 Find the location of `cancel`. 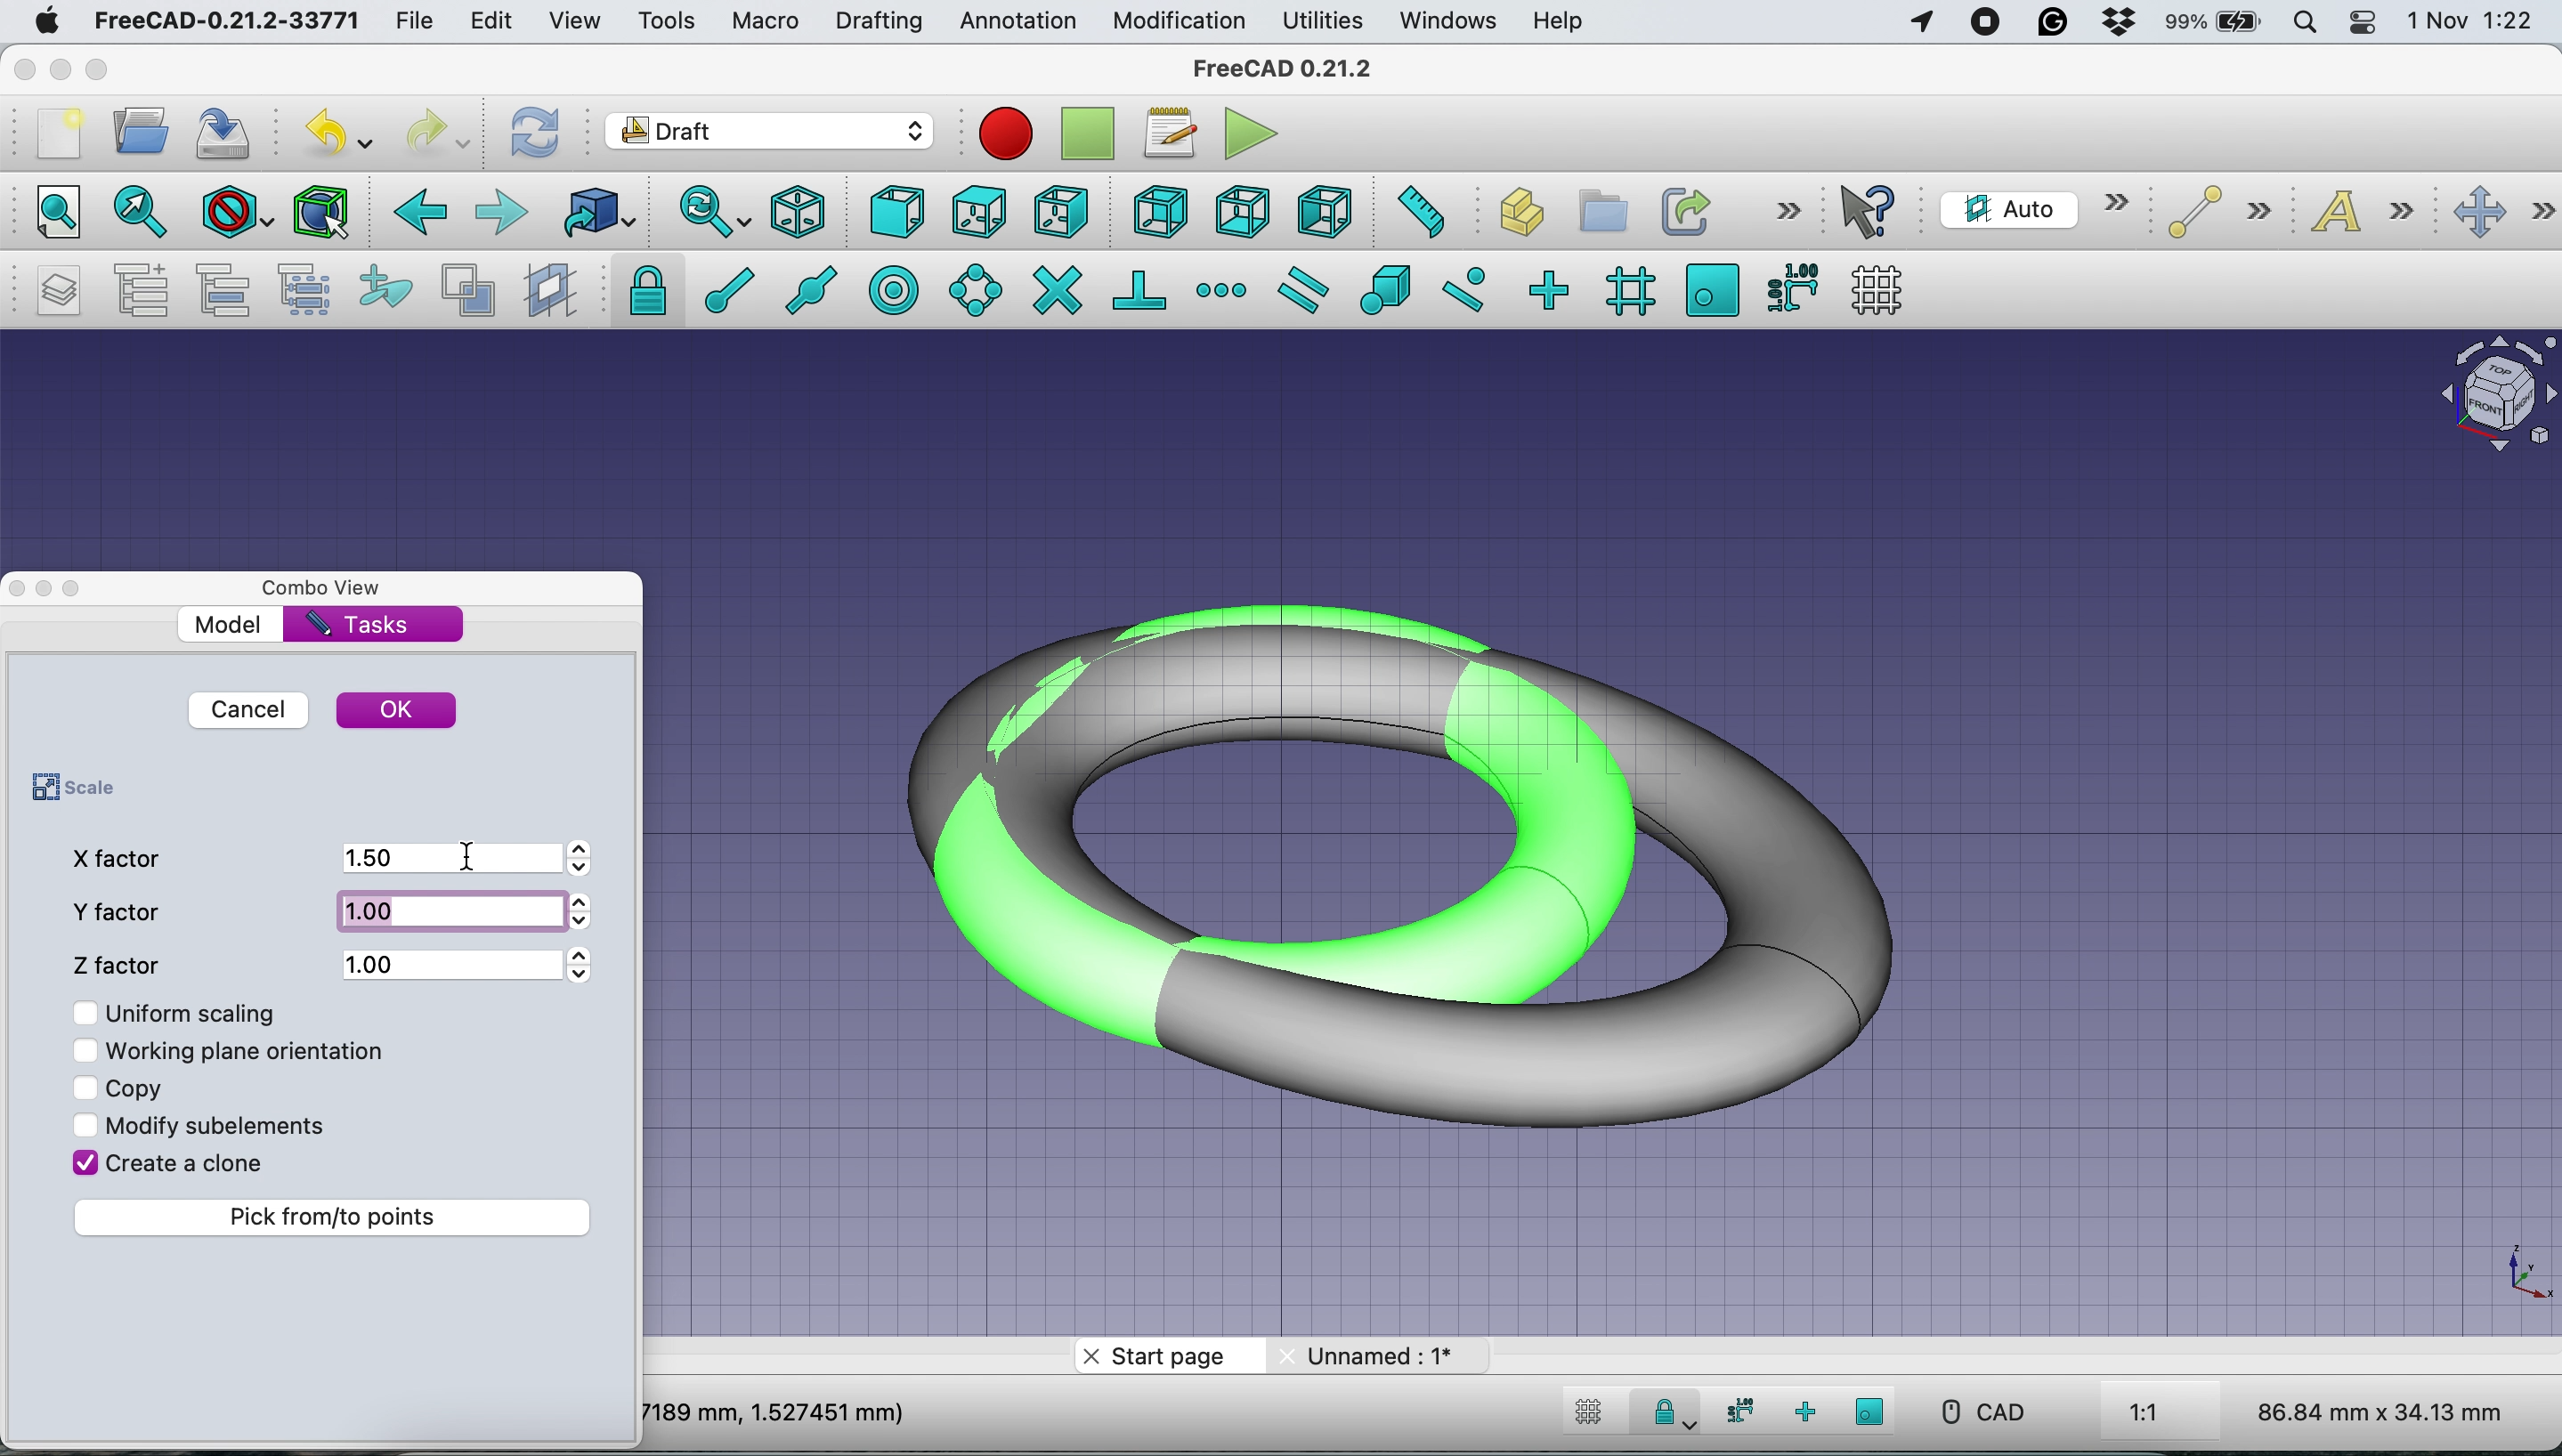

cancel is located at coordinates (247, 709).